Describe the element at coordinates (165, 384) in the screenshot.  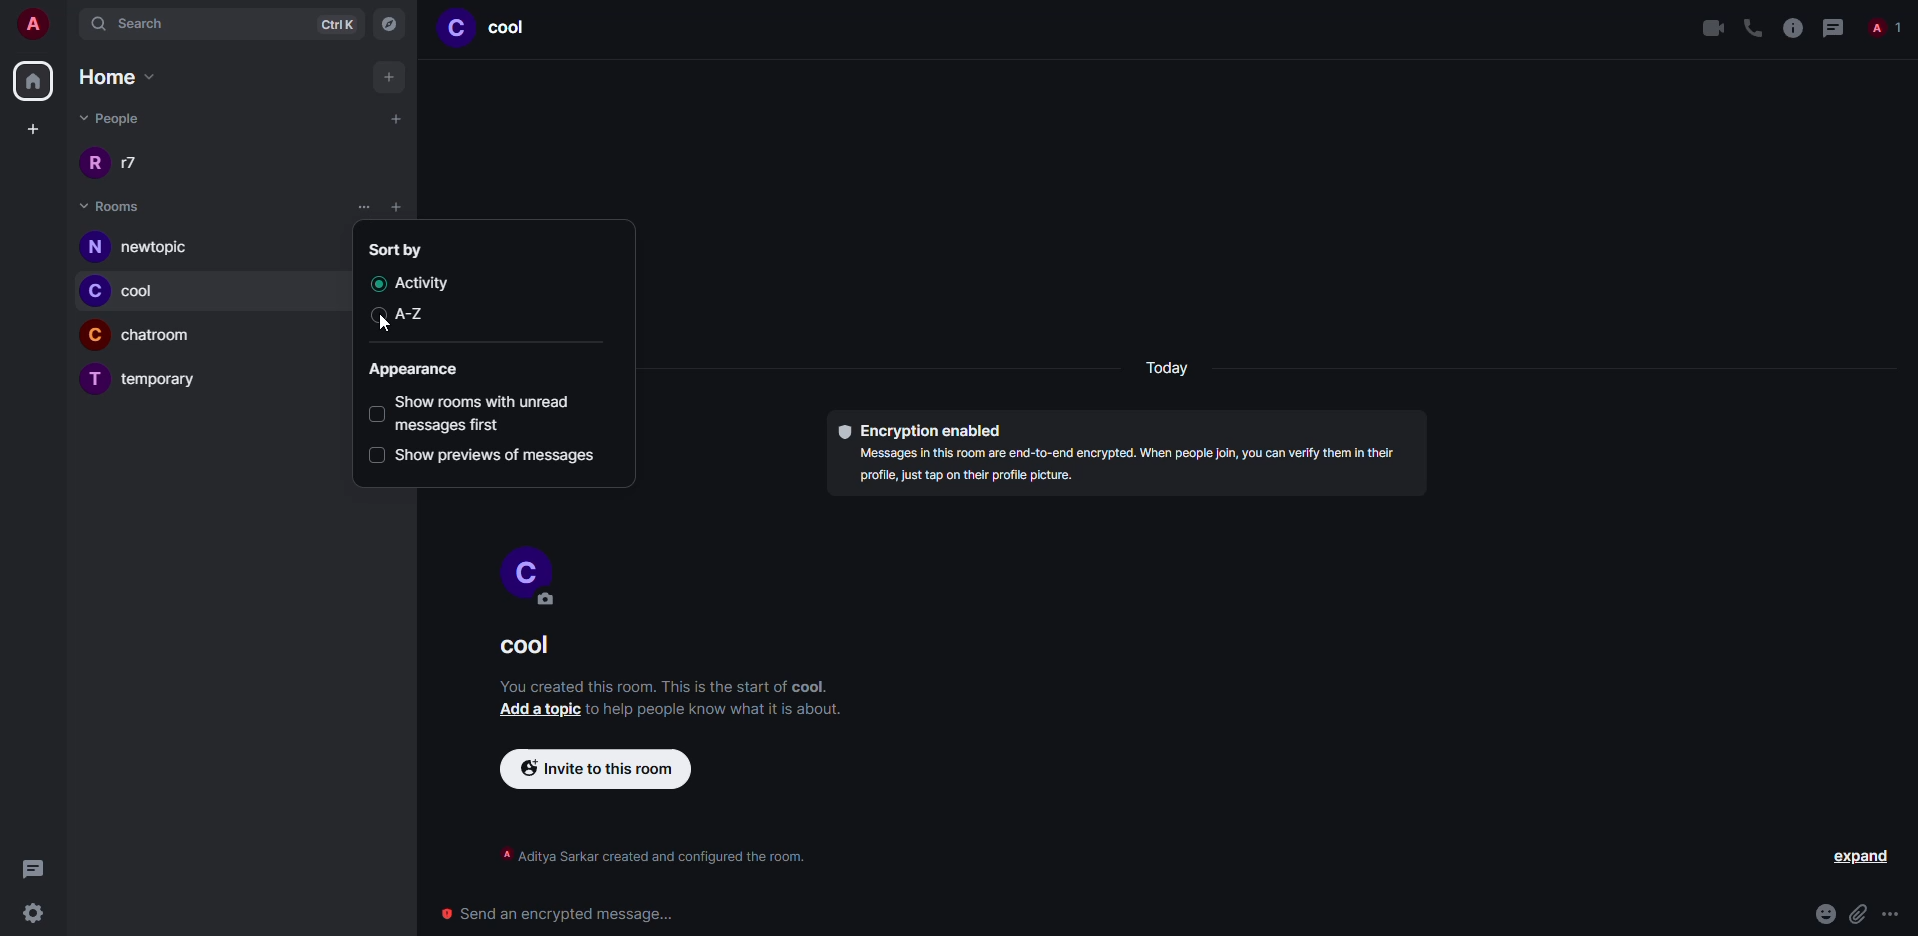
I see `room` at that location.